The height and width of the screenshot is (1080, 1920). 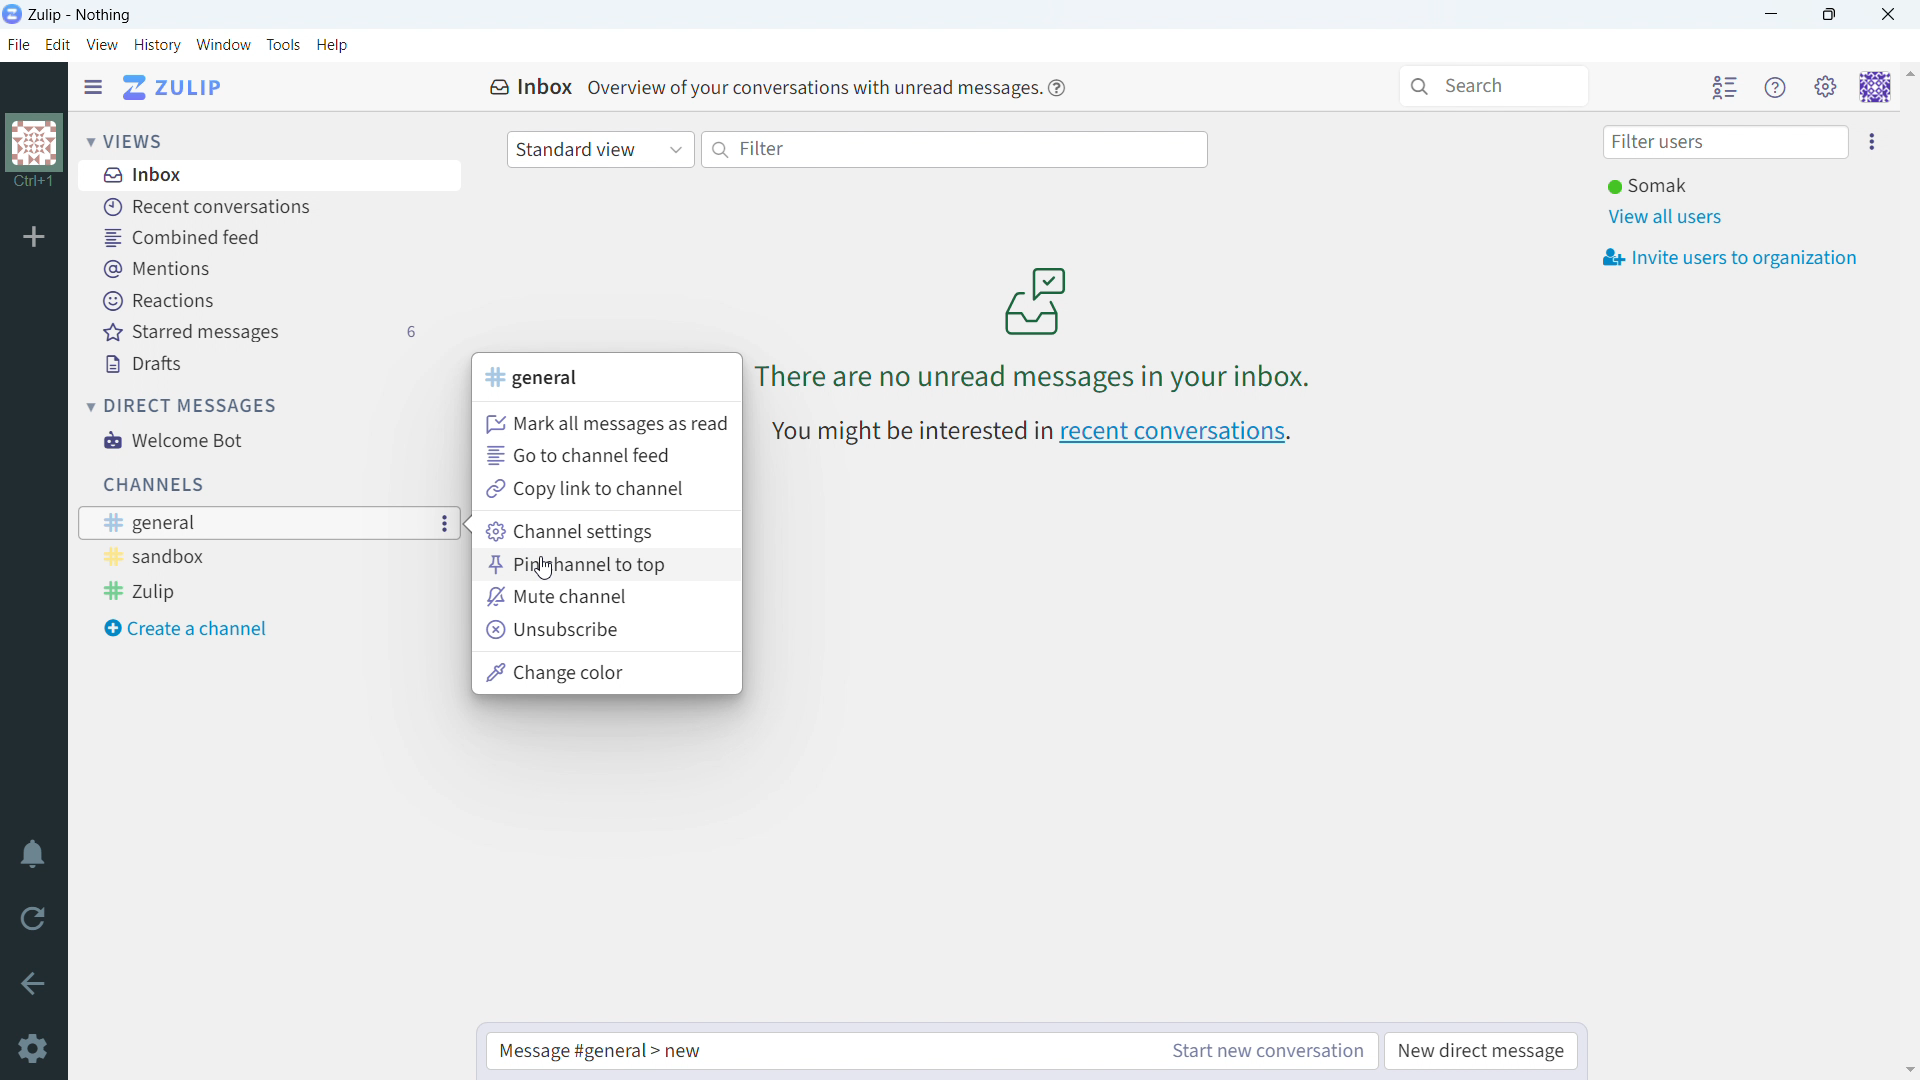 What do you see at coordinates (1032, 376) in the screenshot?
I see `There are no unread messages in your inbox.` at bounding box center [1032, 376].